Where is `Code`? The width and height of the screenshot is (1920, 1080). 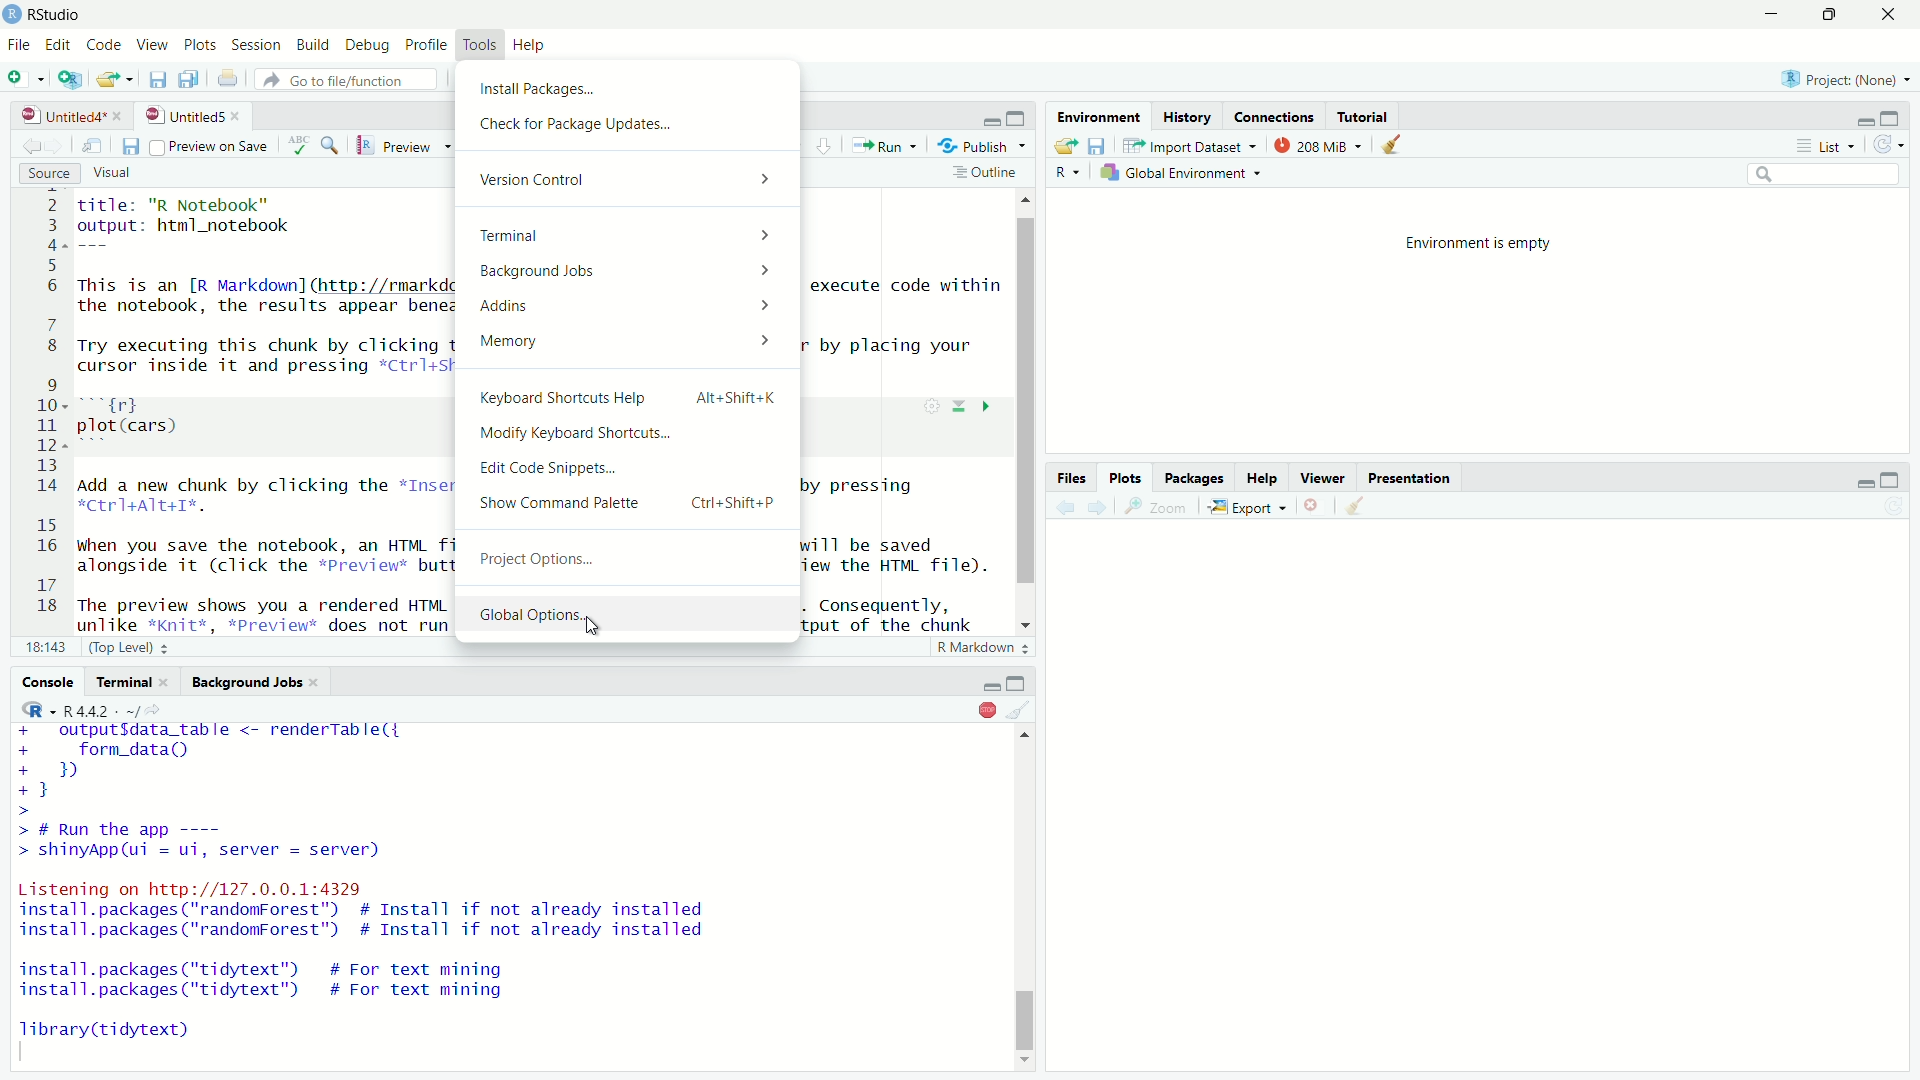 Code is located at coordinates (102, 46).